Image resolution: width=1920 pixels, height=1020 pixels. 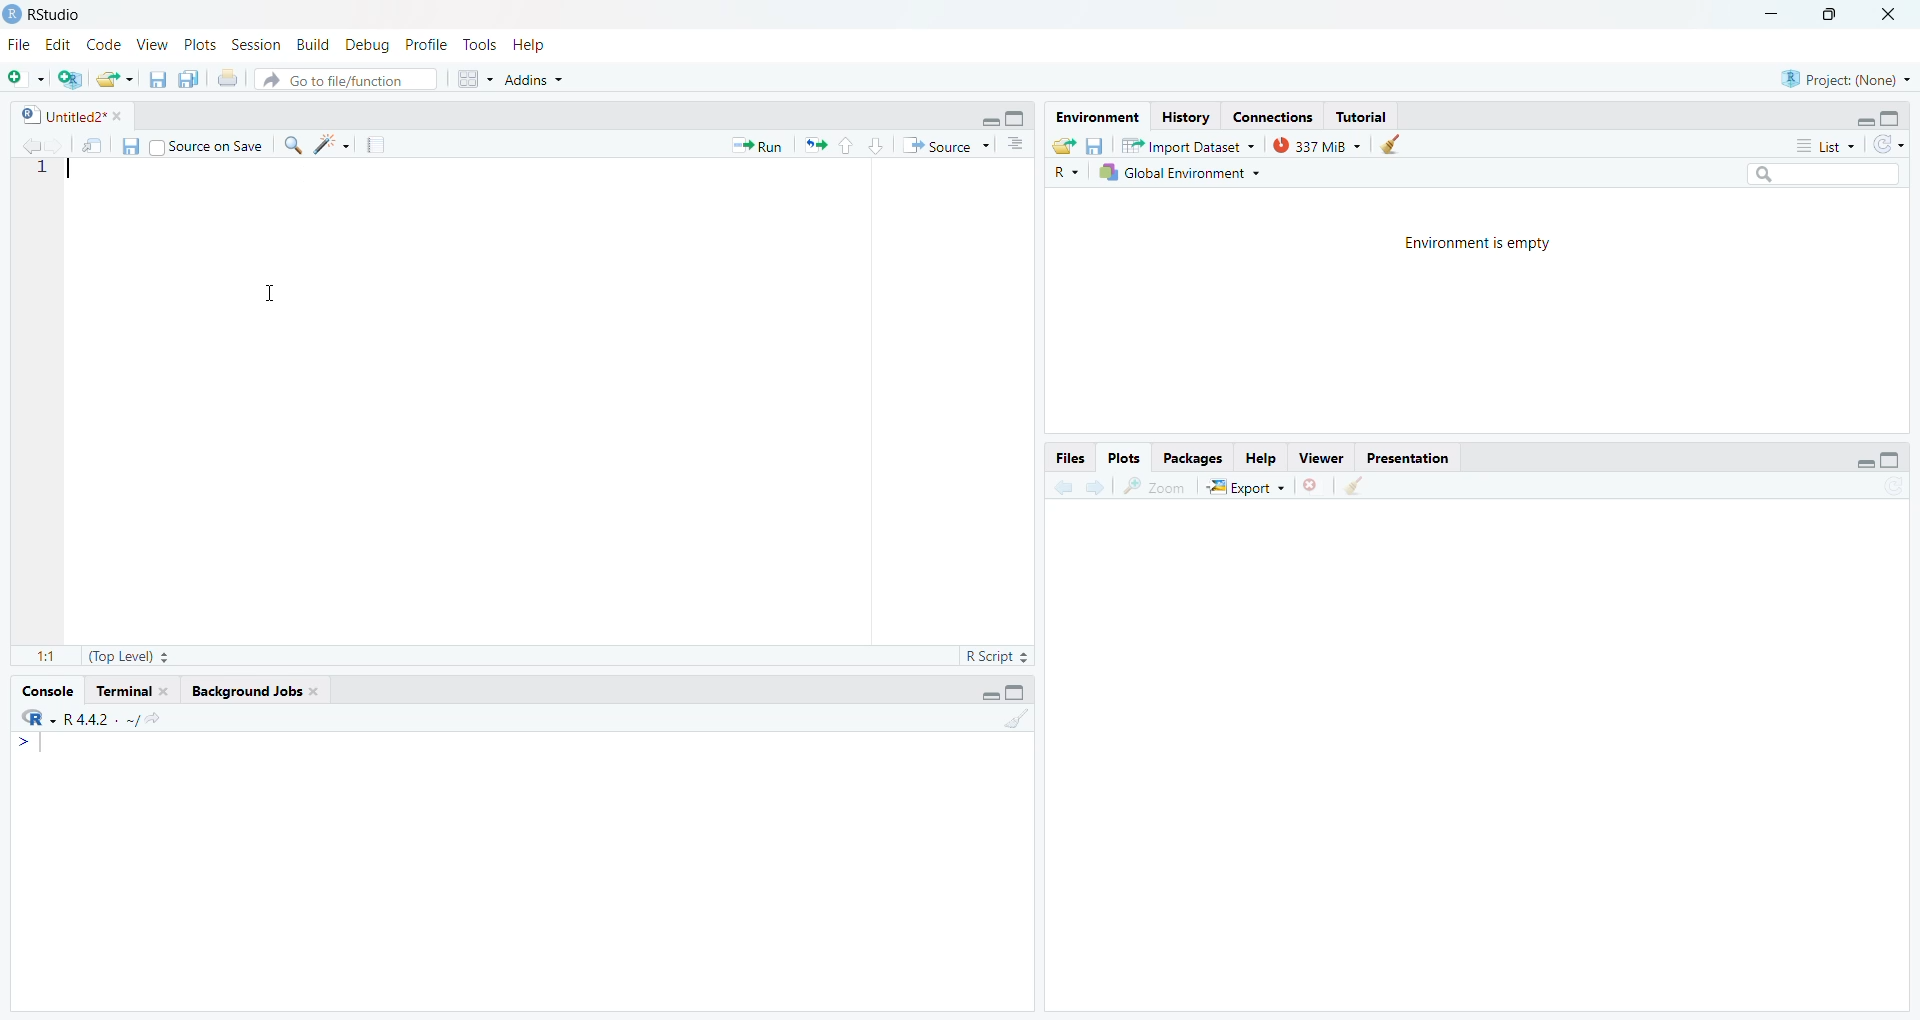 What do you see at coordinates (478, 47) in the screenshot?
I see `Tools` at bounding box center [478, 47].